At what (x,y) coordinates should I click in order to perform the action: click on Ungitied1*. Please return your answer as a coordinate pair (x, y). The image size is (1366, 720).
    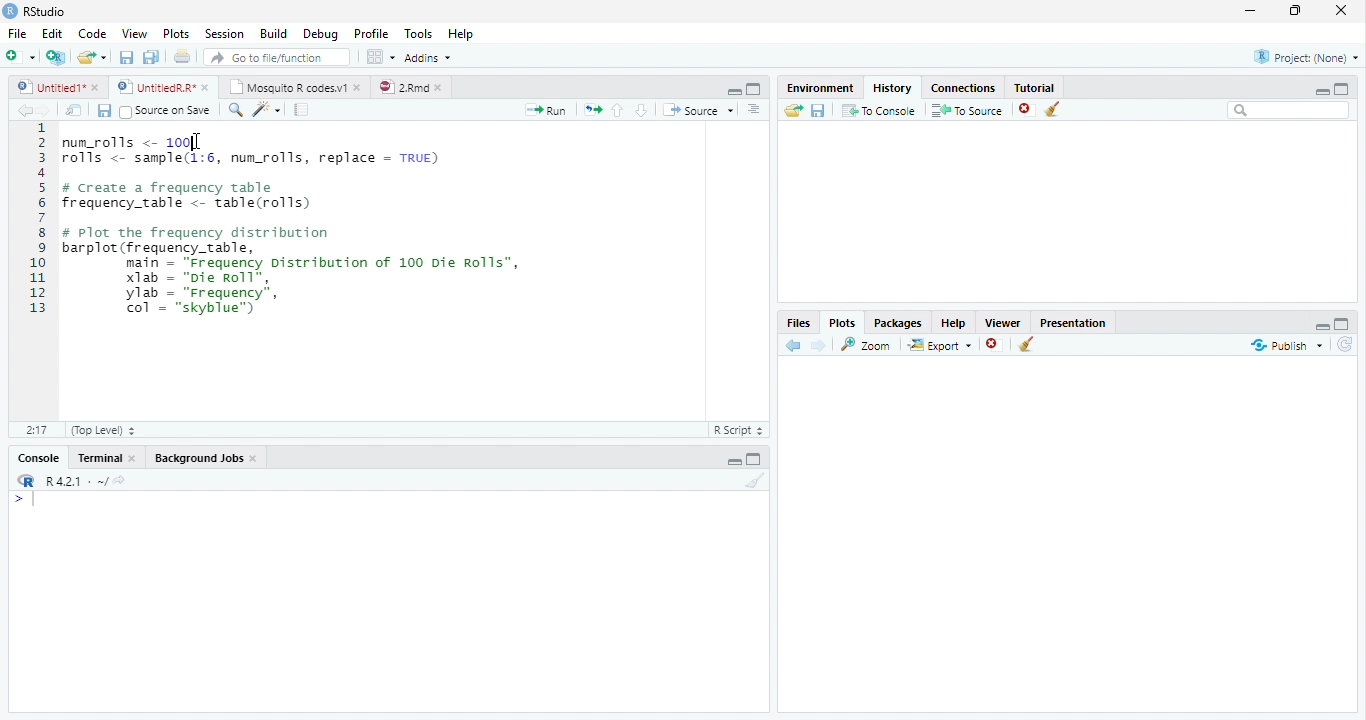
    Looking at the image, I should click on (57, 87).